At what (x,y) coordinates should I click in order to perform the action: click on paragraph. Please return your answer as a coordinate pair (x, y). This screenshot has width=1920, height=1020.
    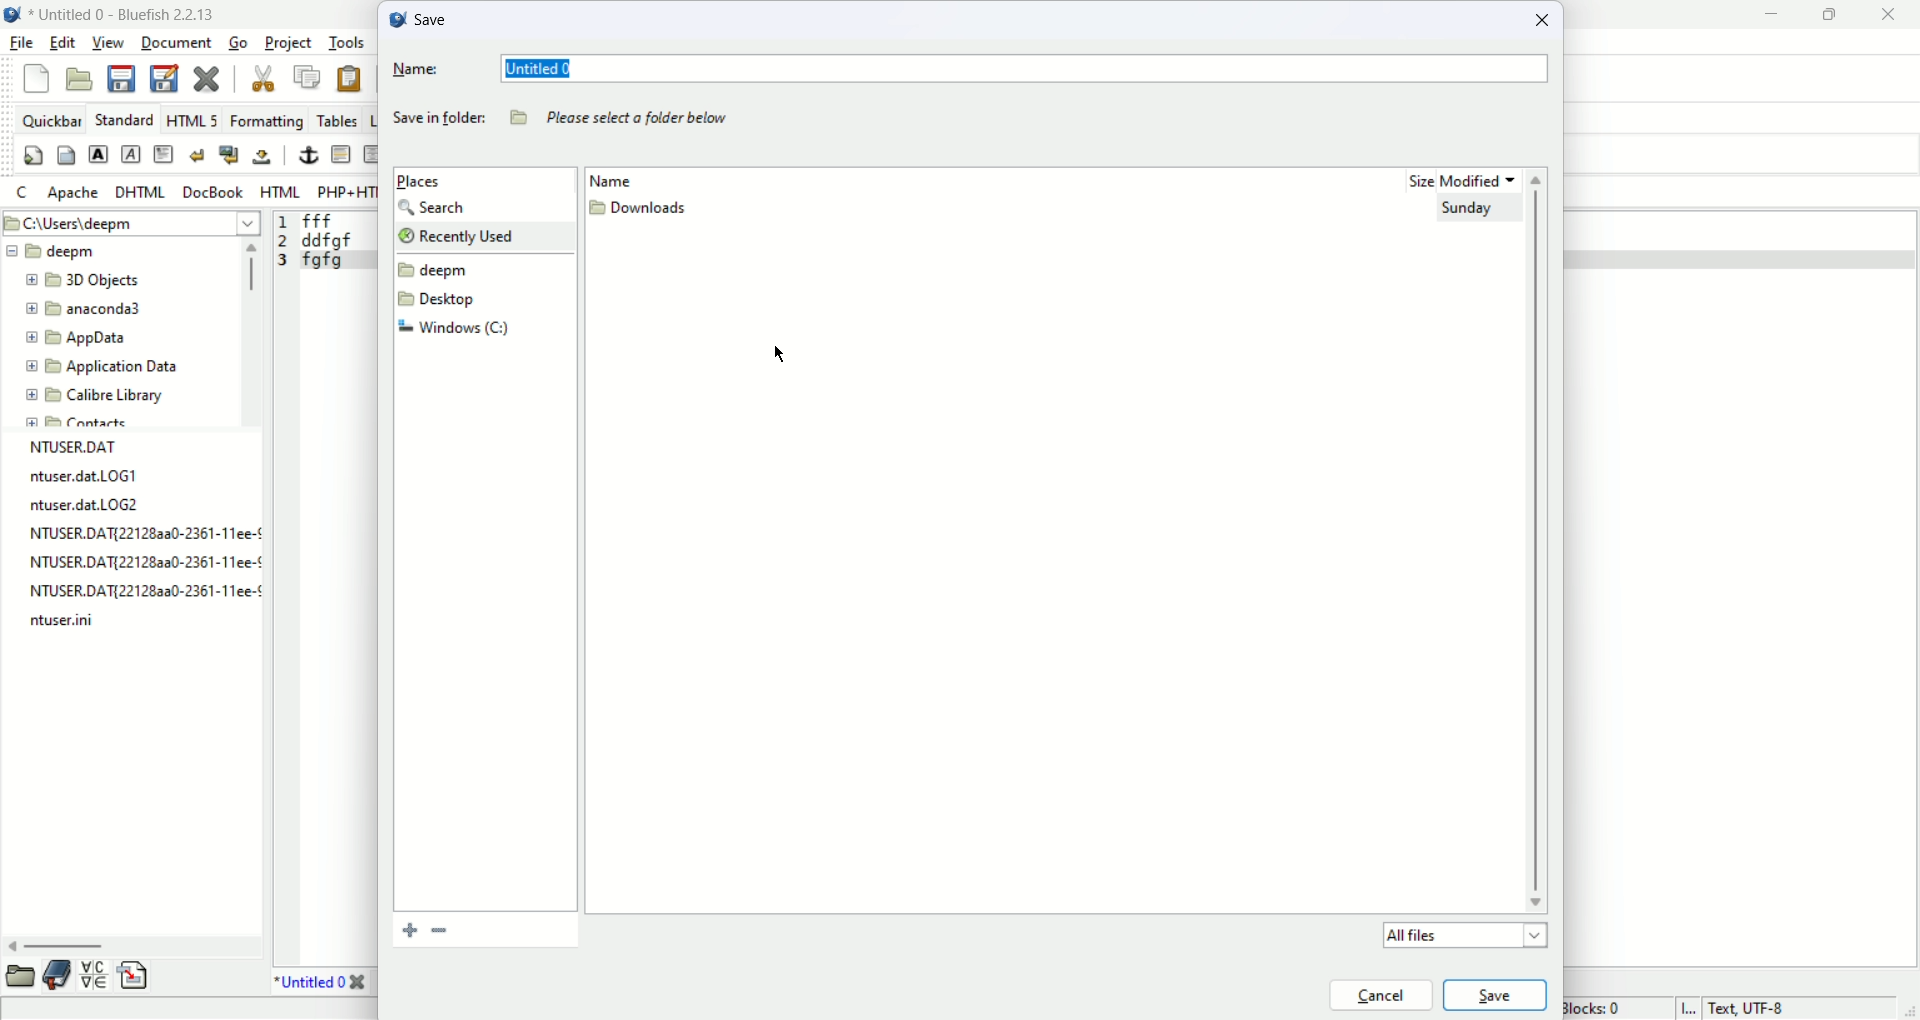
    Looking at the image, I should click on (160, 154).